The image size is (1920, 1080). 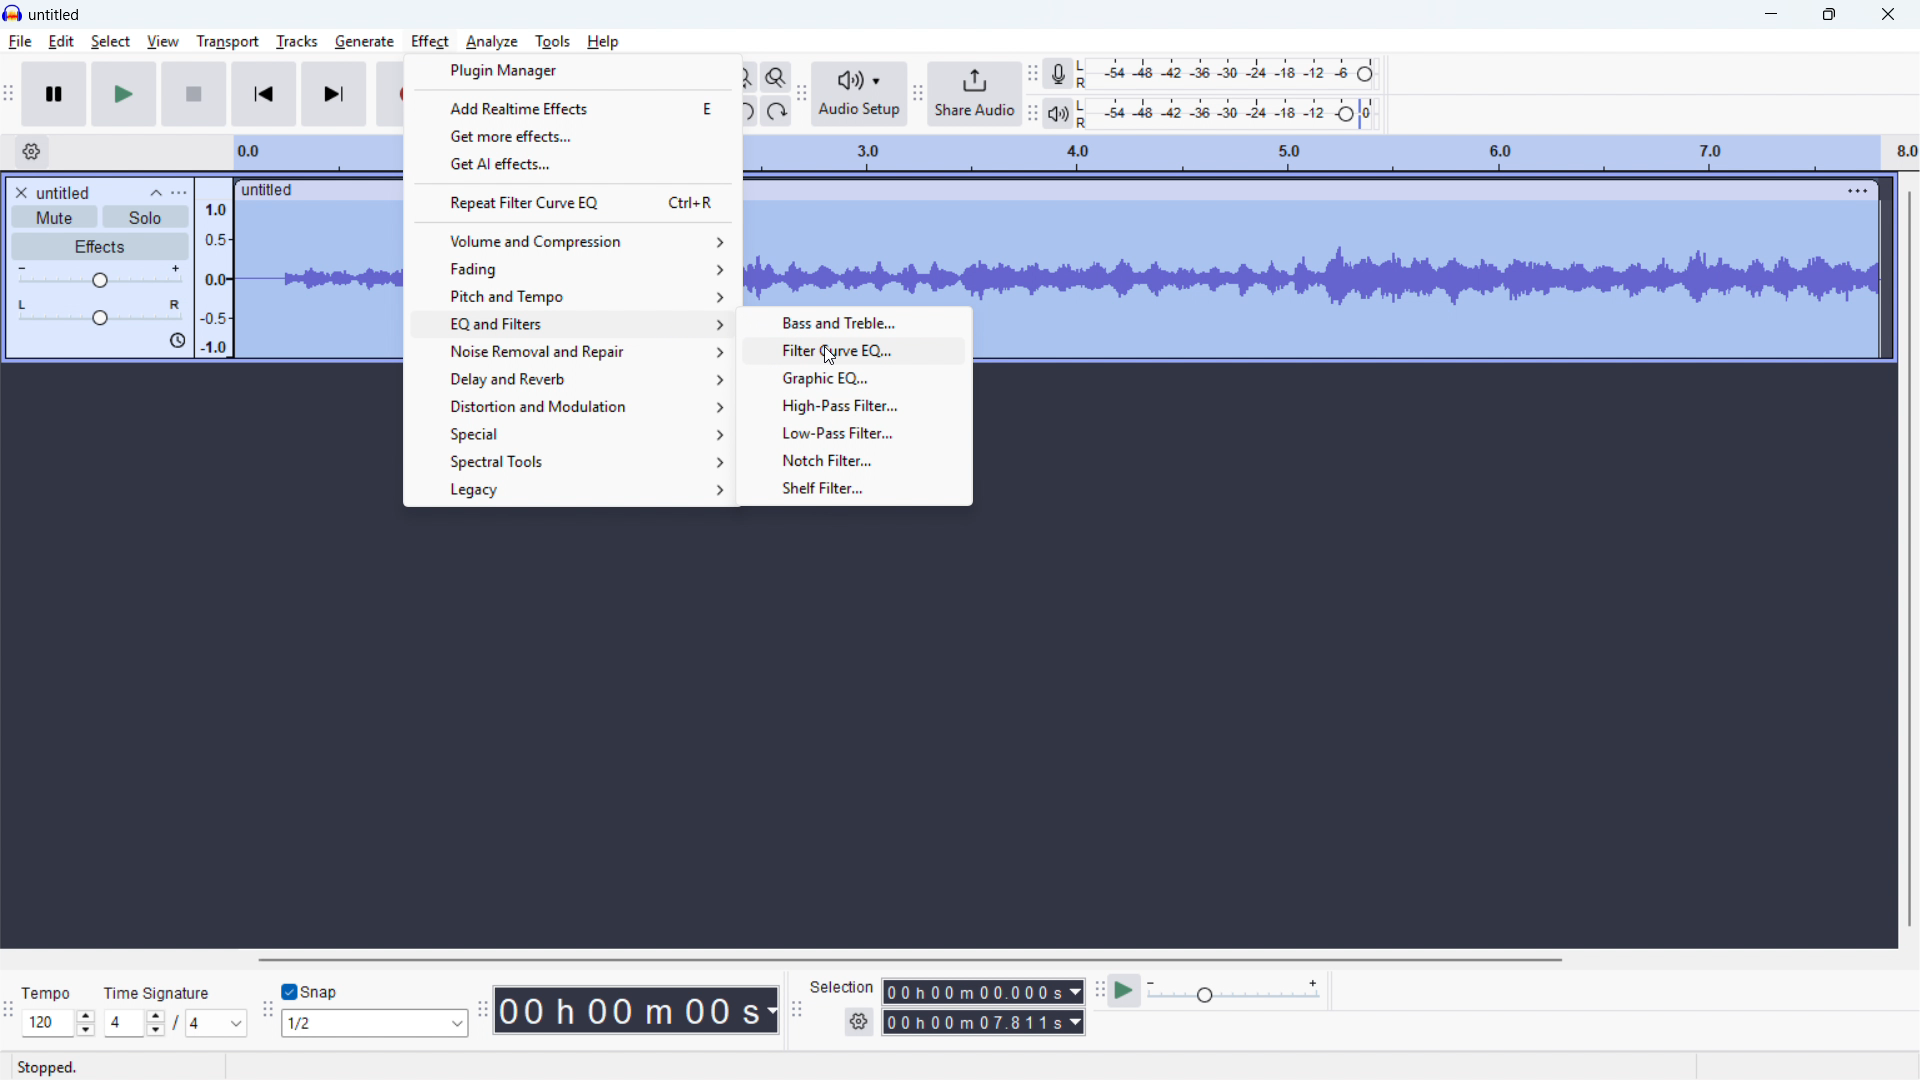 I want to click on collapse, so click(x=156, y=192).